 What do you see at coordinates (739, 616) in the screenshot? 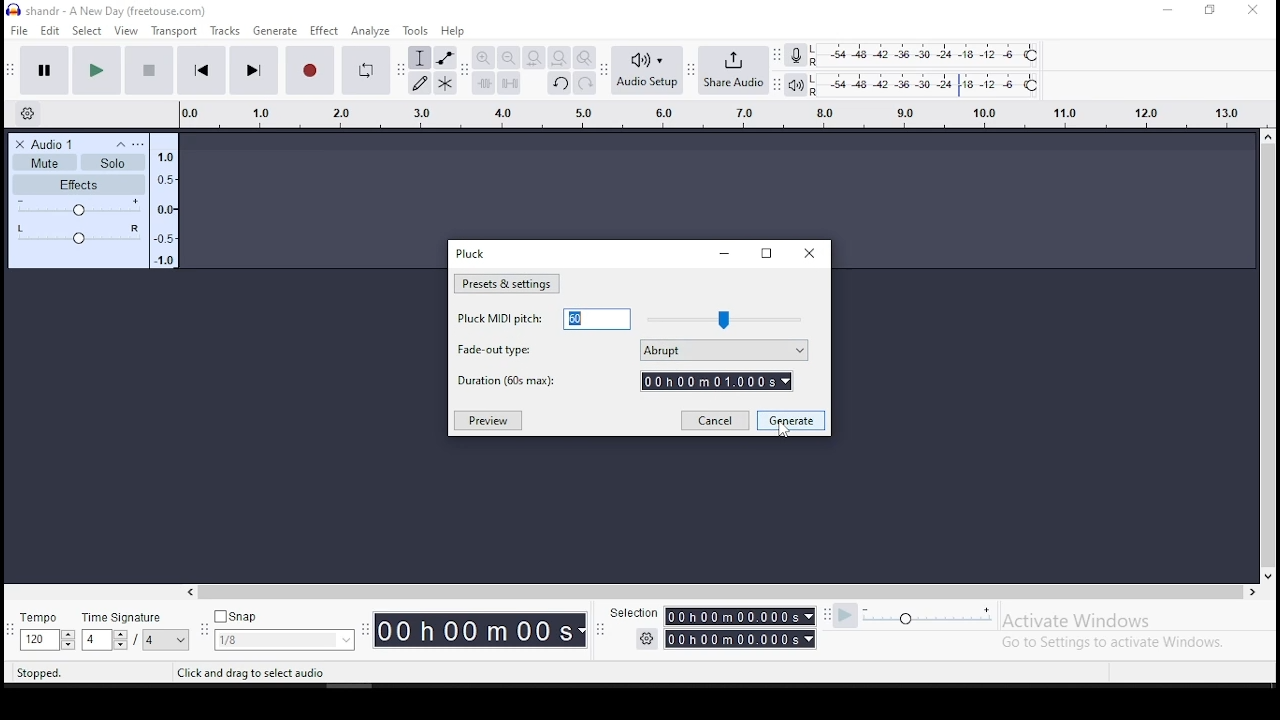
I see `00h00m00s` at bounding box center [739, 616].